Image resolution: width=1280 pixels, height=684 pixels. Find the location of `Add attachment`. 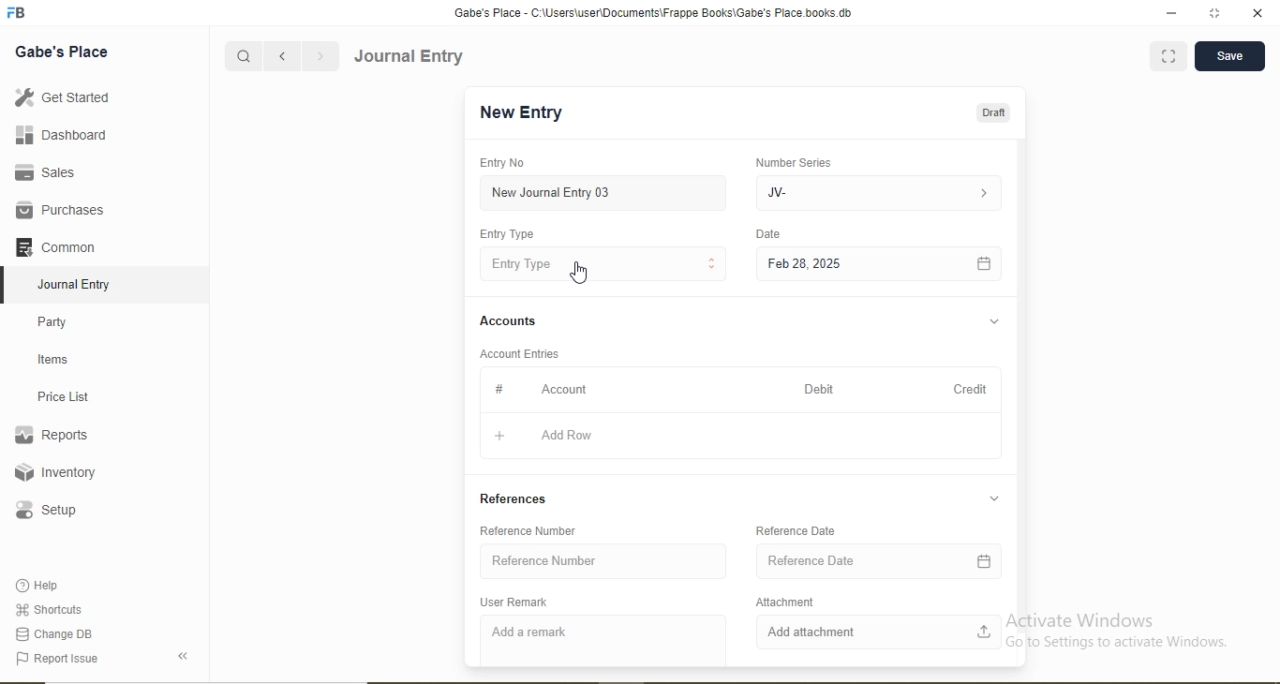

Add attachment is located at coordinates (811, 632).